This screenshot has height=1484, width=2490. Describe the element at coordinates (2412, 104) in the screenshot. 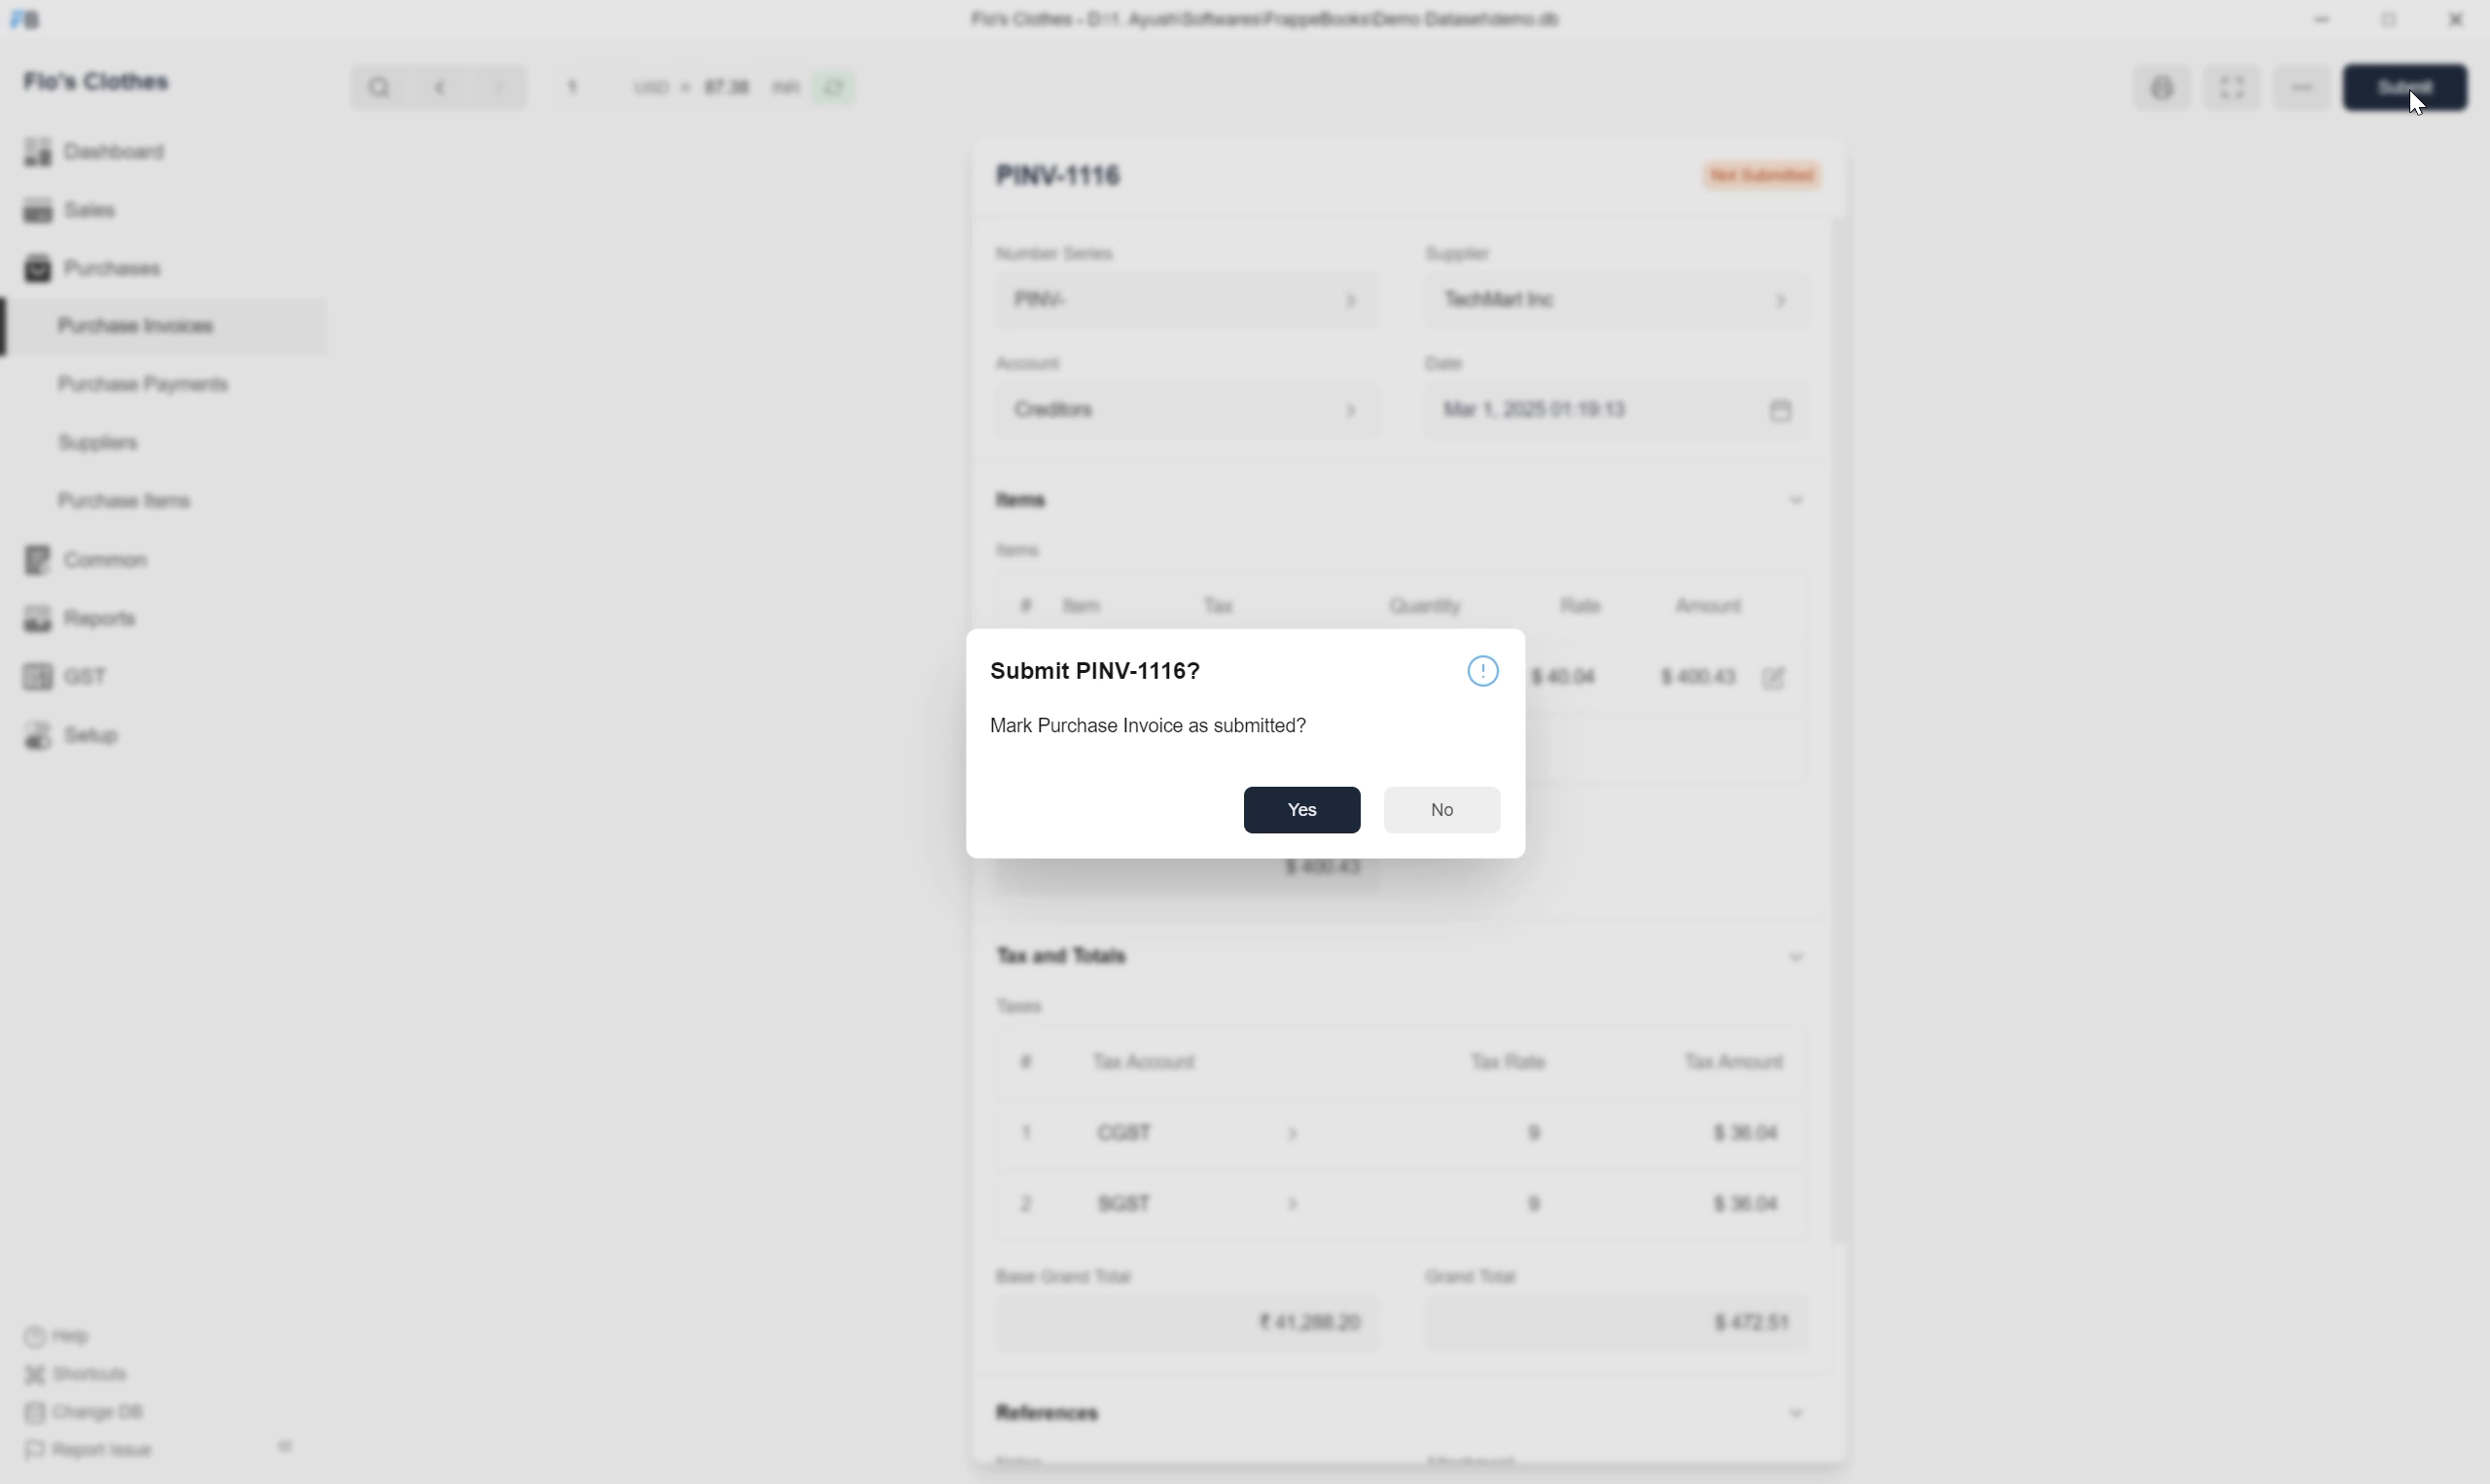

I see `cursor` at that location.